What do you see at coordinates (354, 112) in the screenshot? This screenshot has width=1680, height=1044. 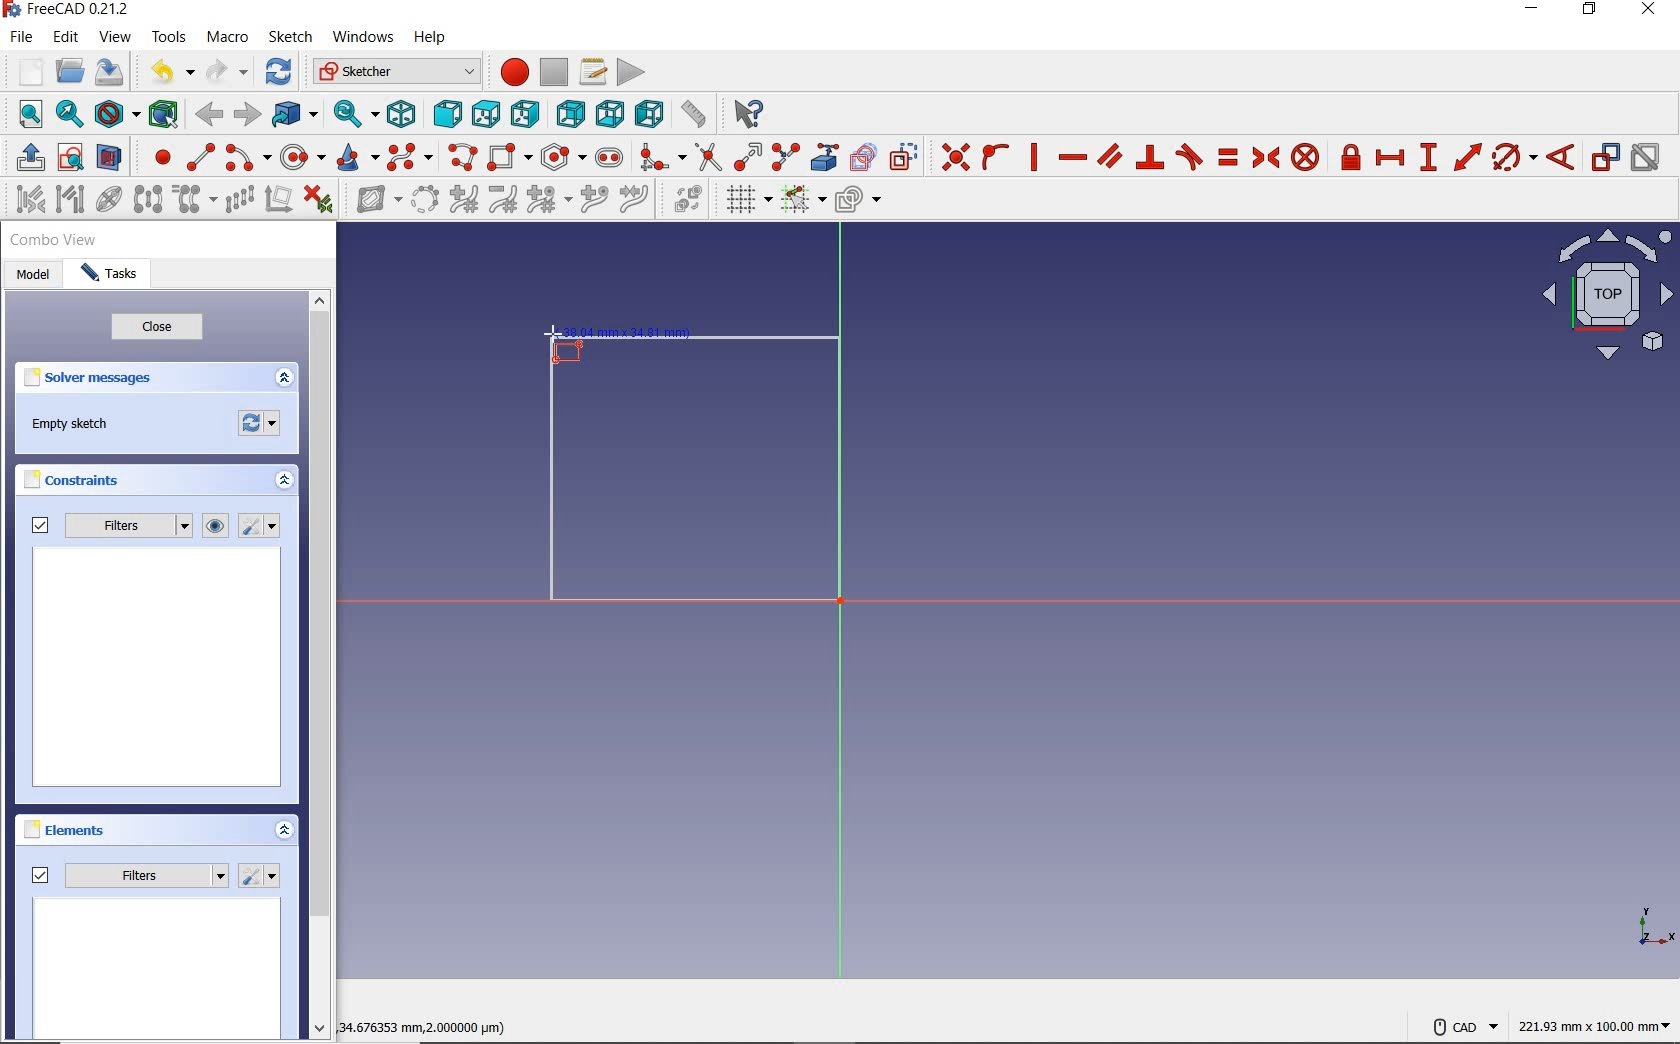 I see `sync view` at bounding box center [354, 112].